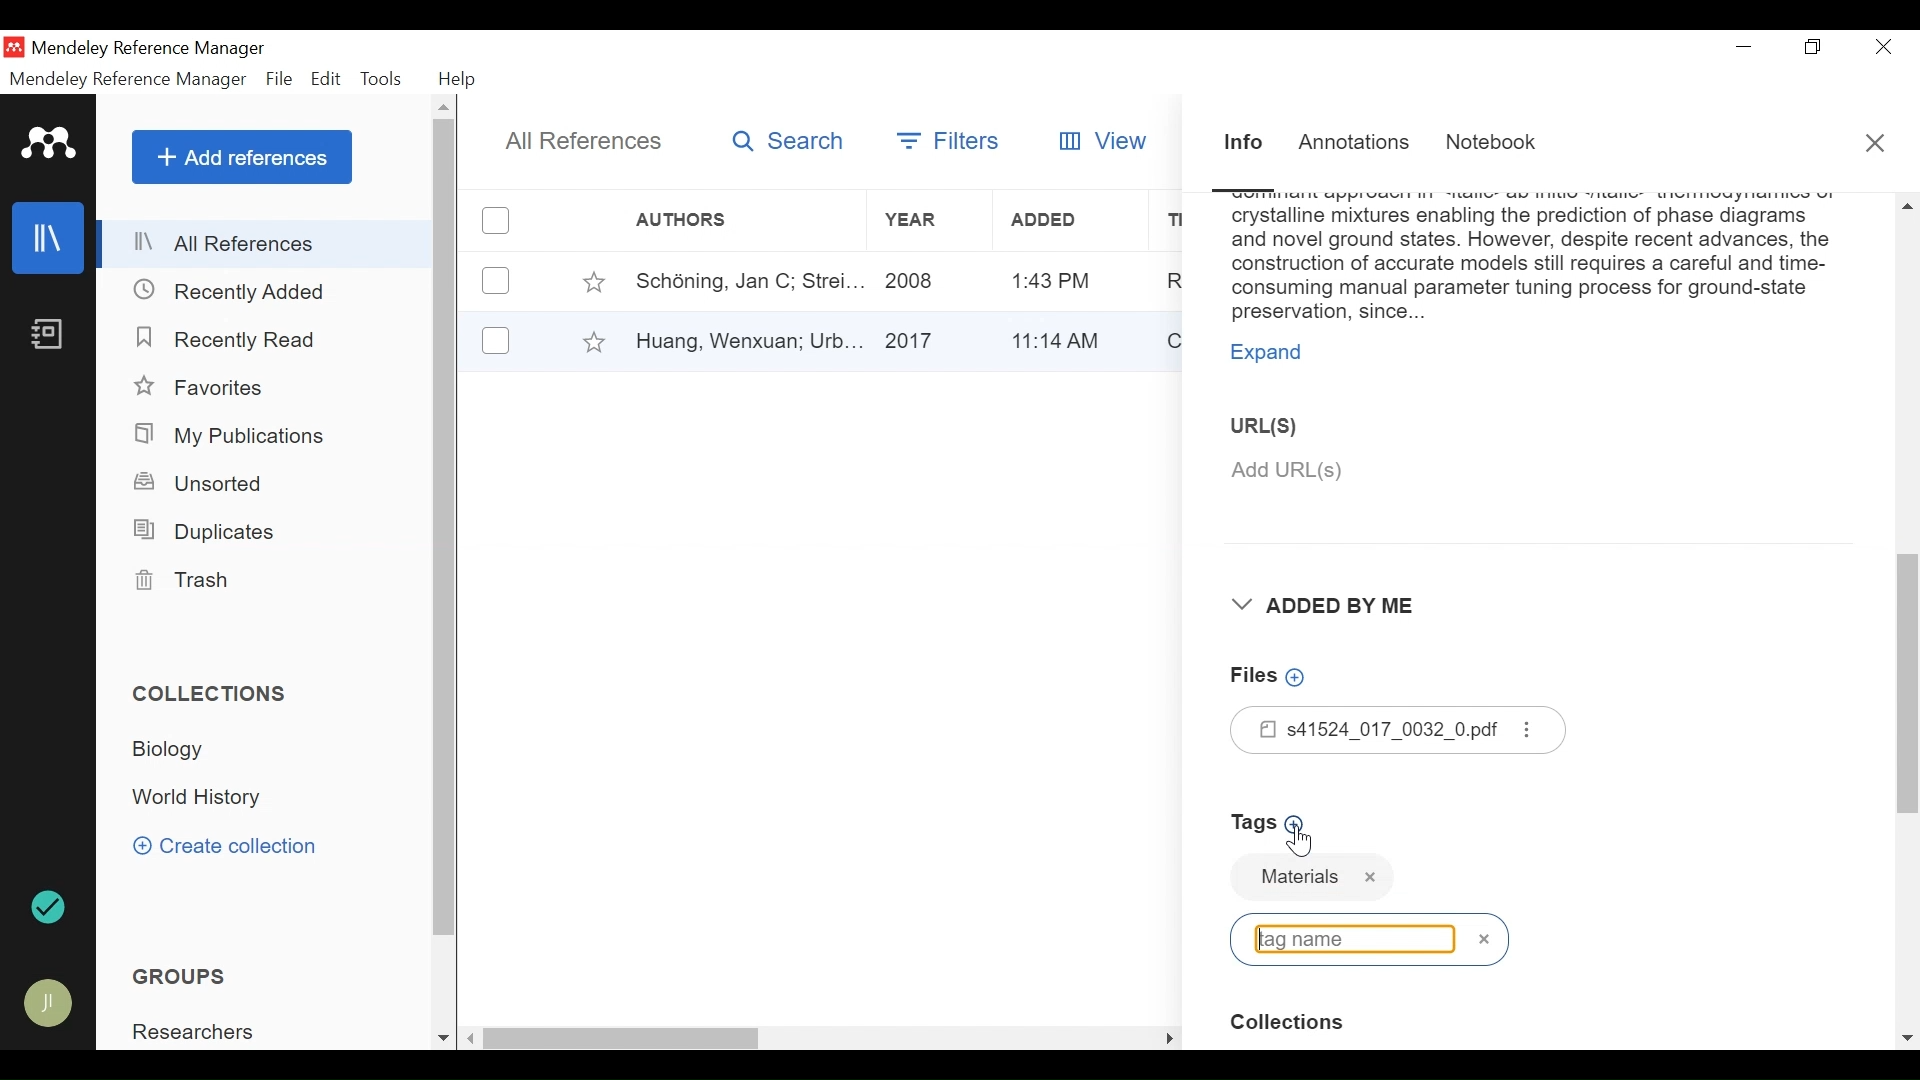 This screenshot has width=1920, height=1080. Describe the element at coordinates (51, 144) in the screenshot. I see `Mendeley logo` at that location.